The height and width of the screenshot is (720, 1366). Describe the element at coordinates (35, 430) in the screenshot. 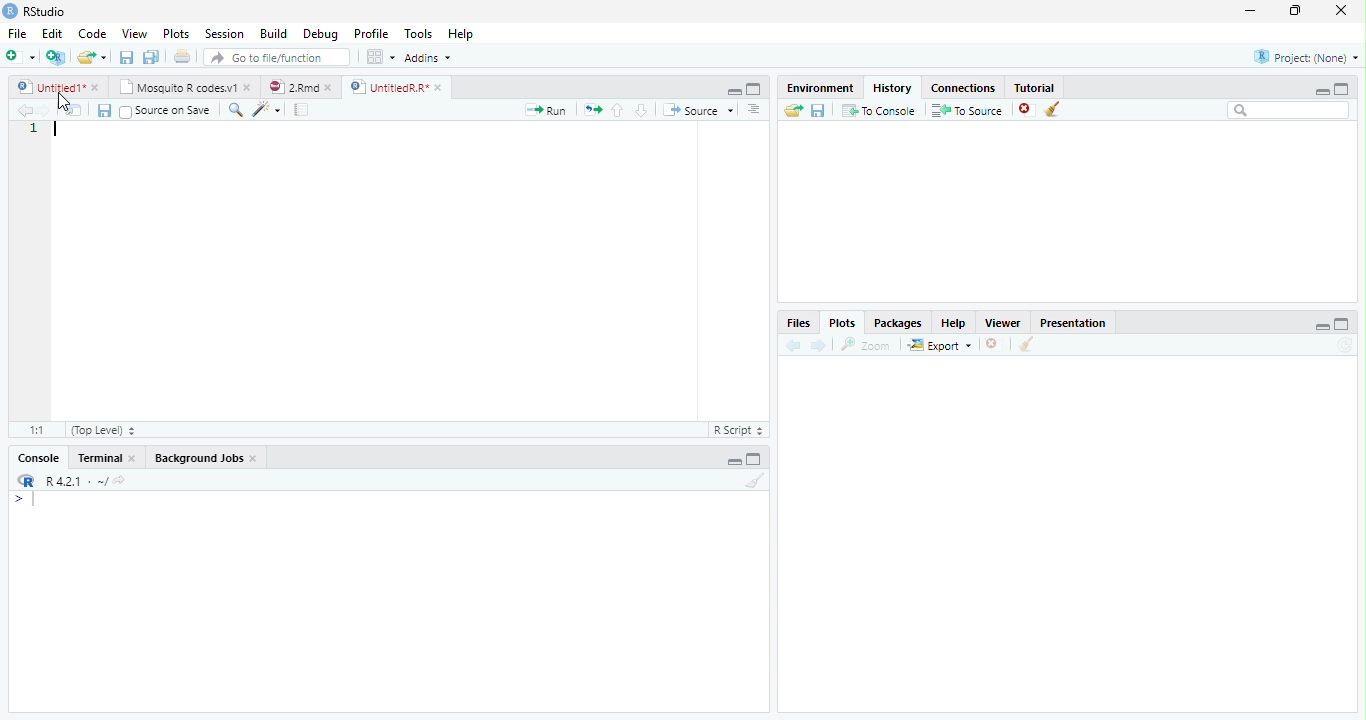

I see `1:1` at that location.